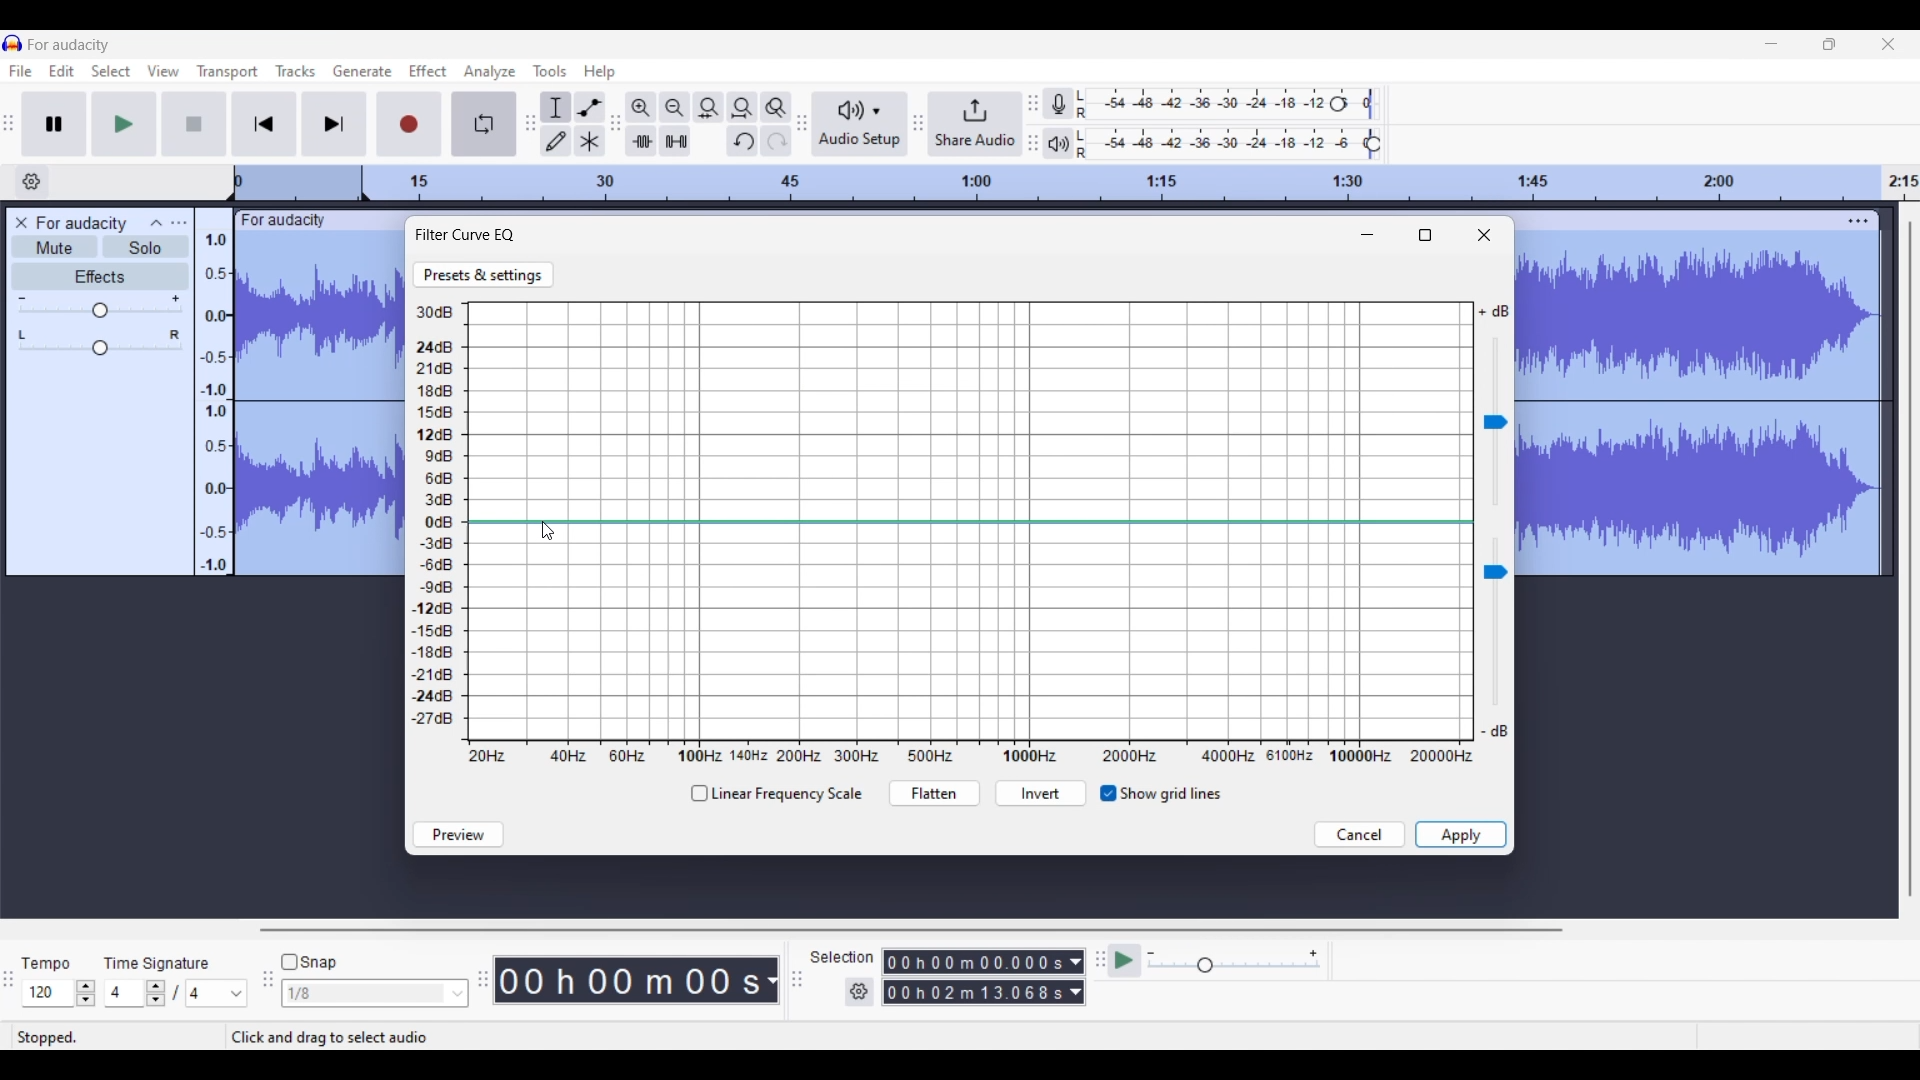  I want to click on Redo, so click(776, 140).